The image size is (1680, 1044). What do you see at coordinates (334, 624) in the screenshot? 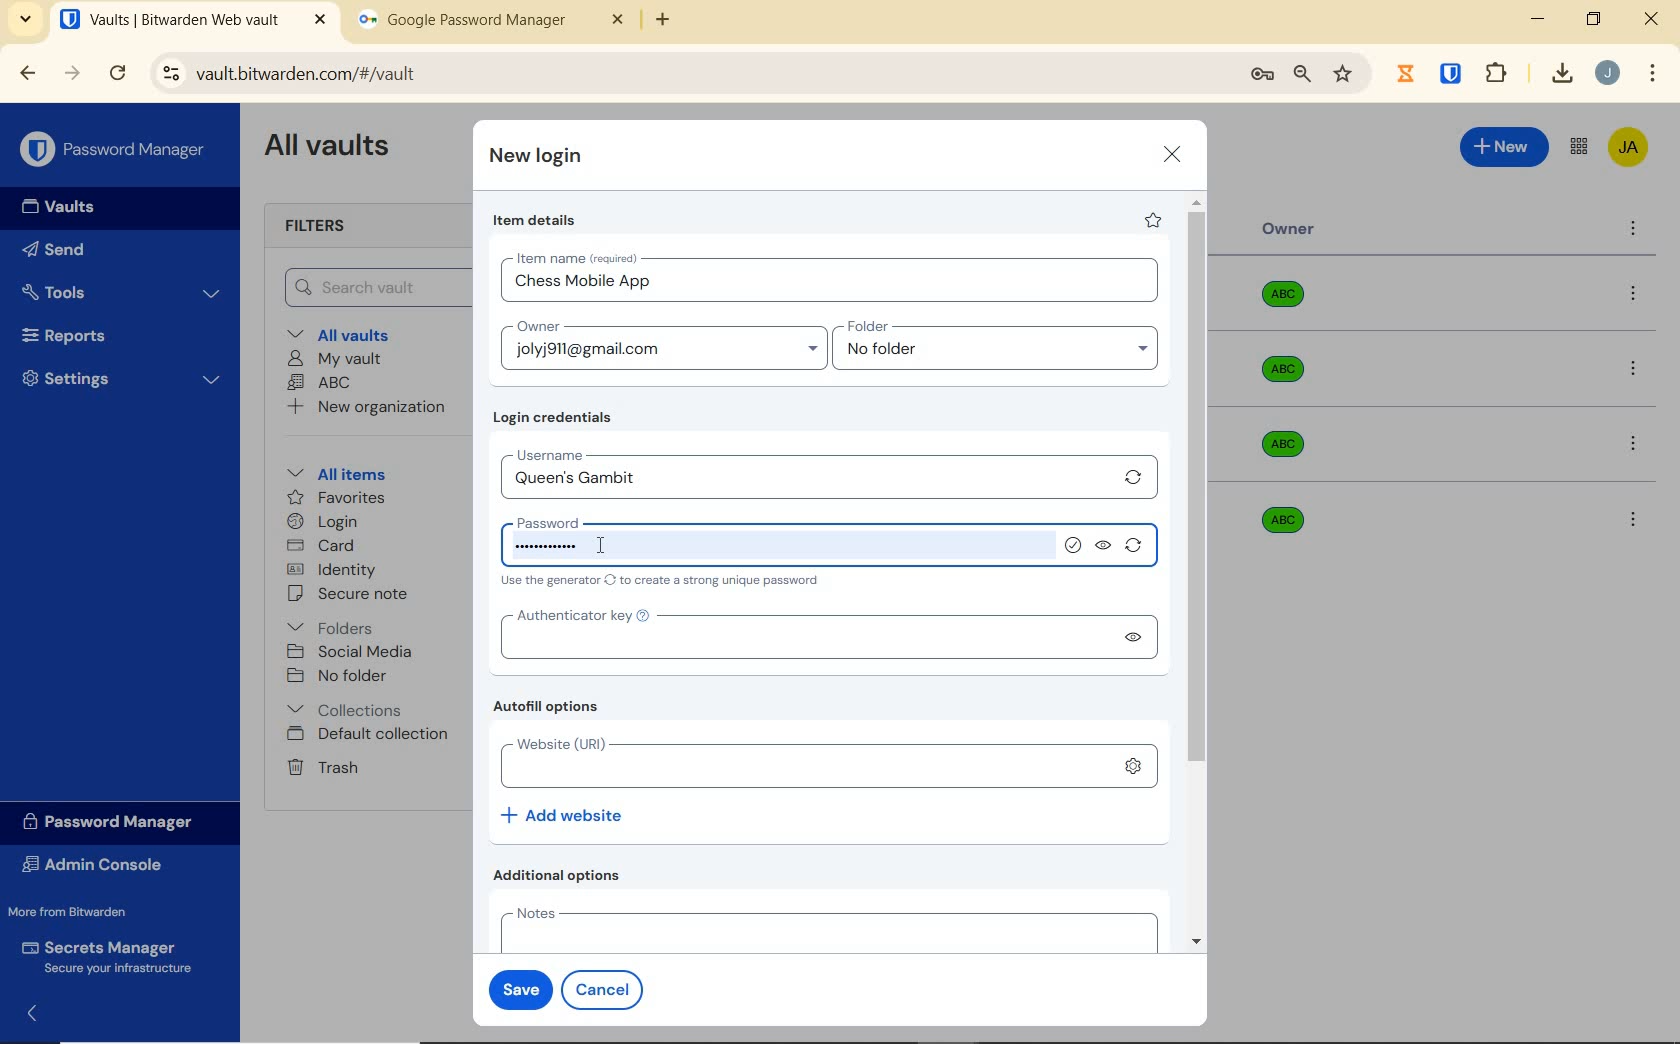
I see `Folders` at bounding box center [334, 624].